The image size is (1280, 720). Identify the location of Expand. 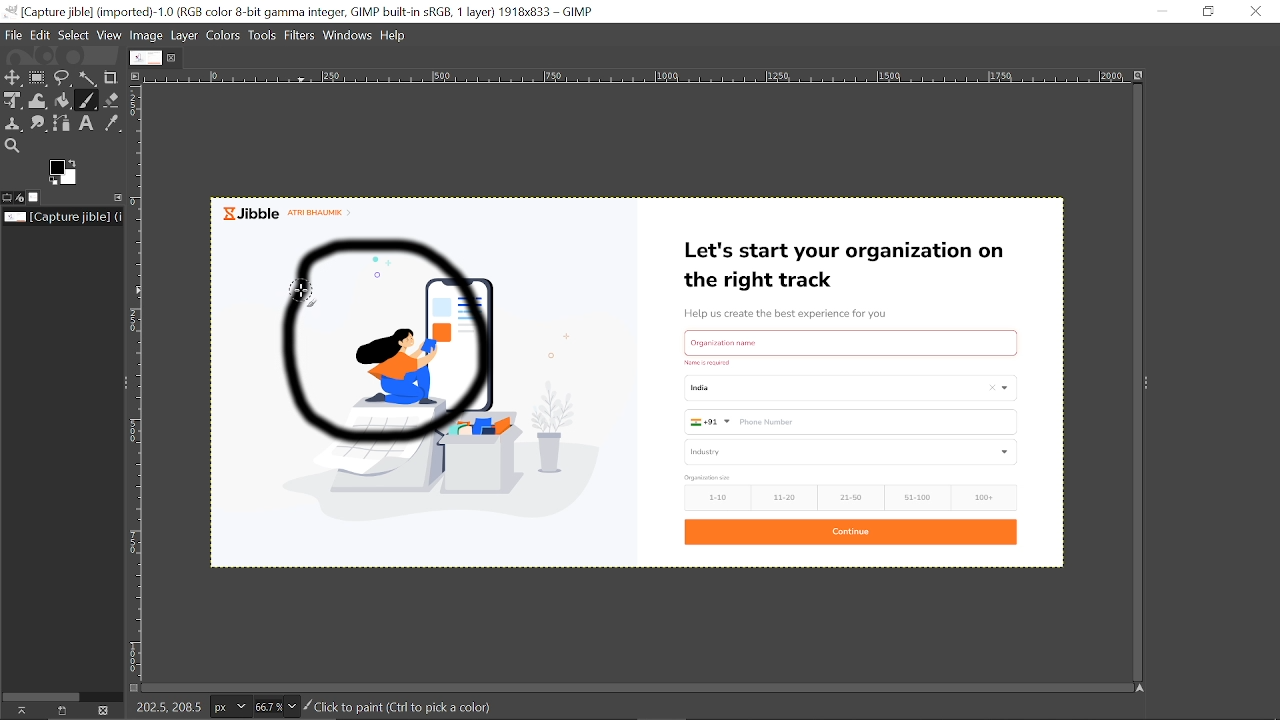
(1146, 383).